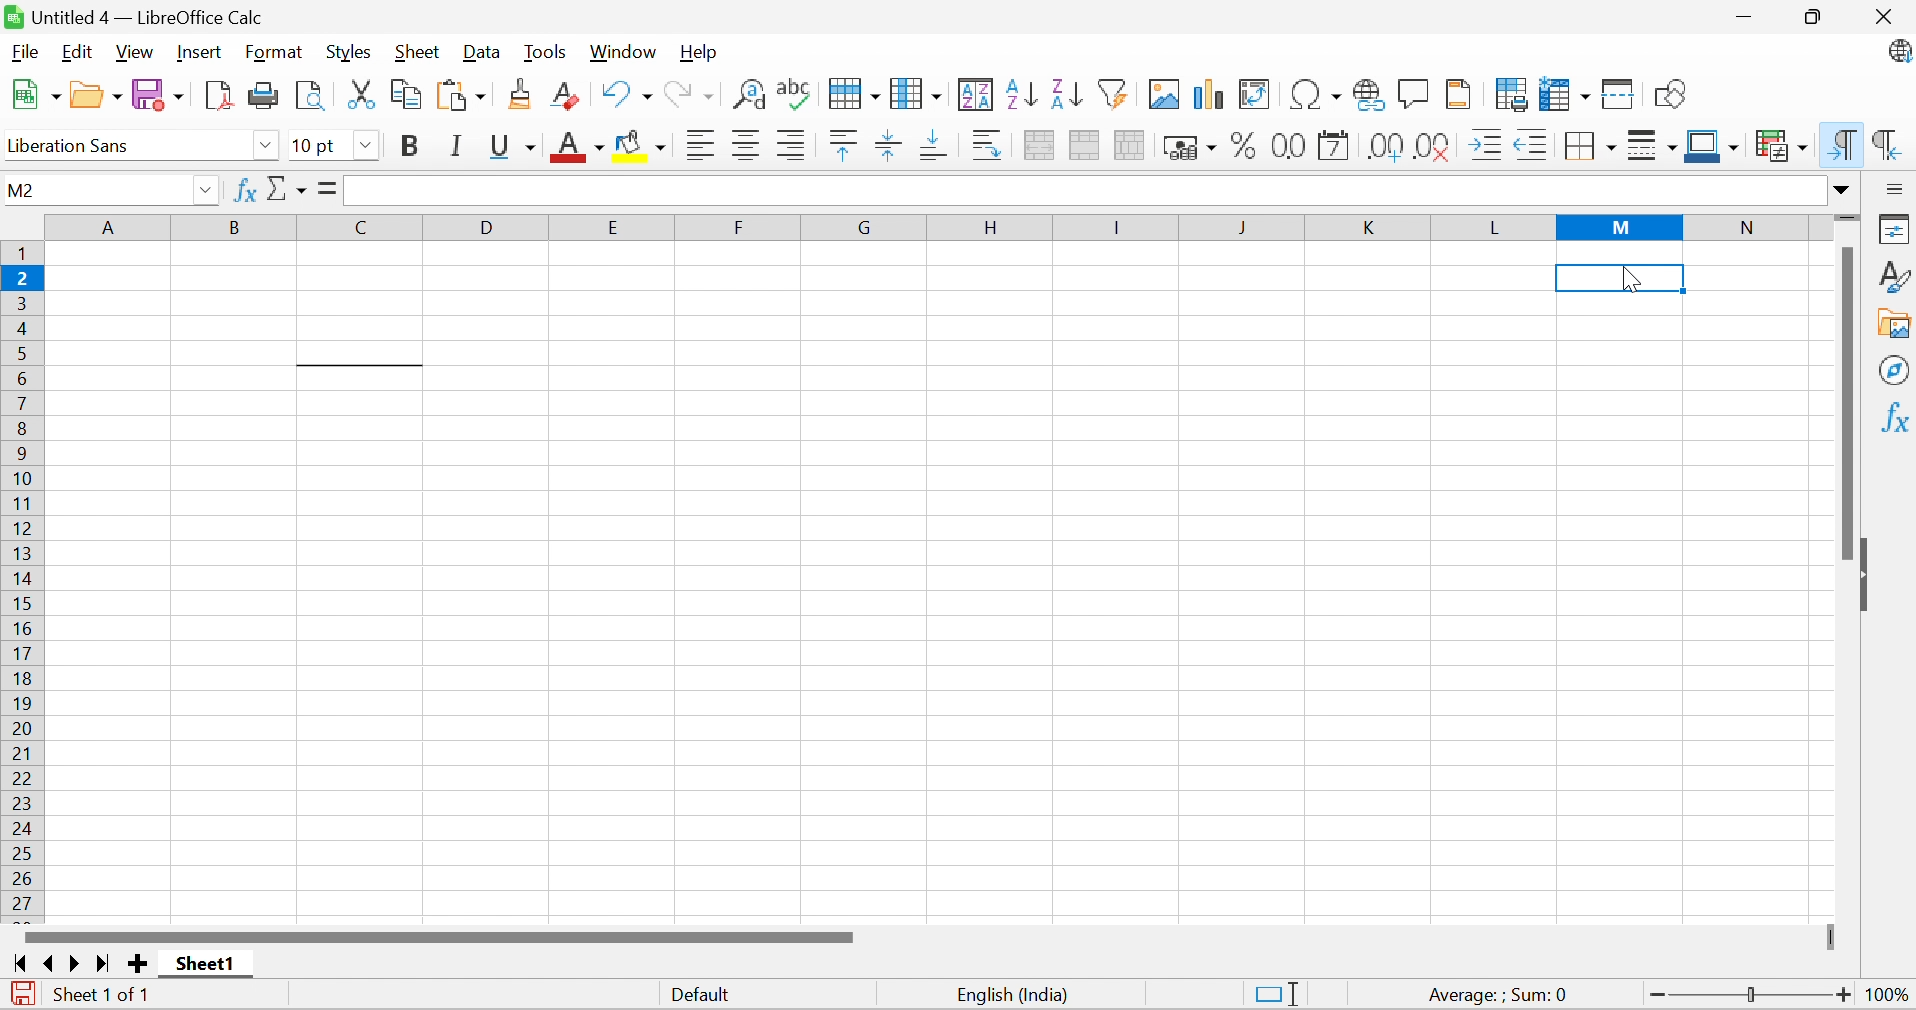 Image resolution: width=1916 pixels, height=1010 pixels. What do you see at coordinates (362, 354) in the screenshot?
I see `Border at the bottom of the cell` at bounding box center [362, 354].